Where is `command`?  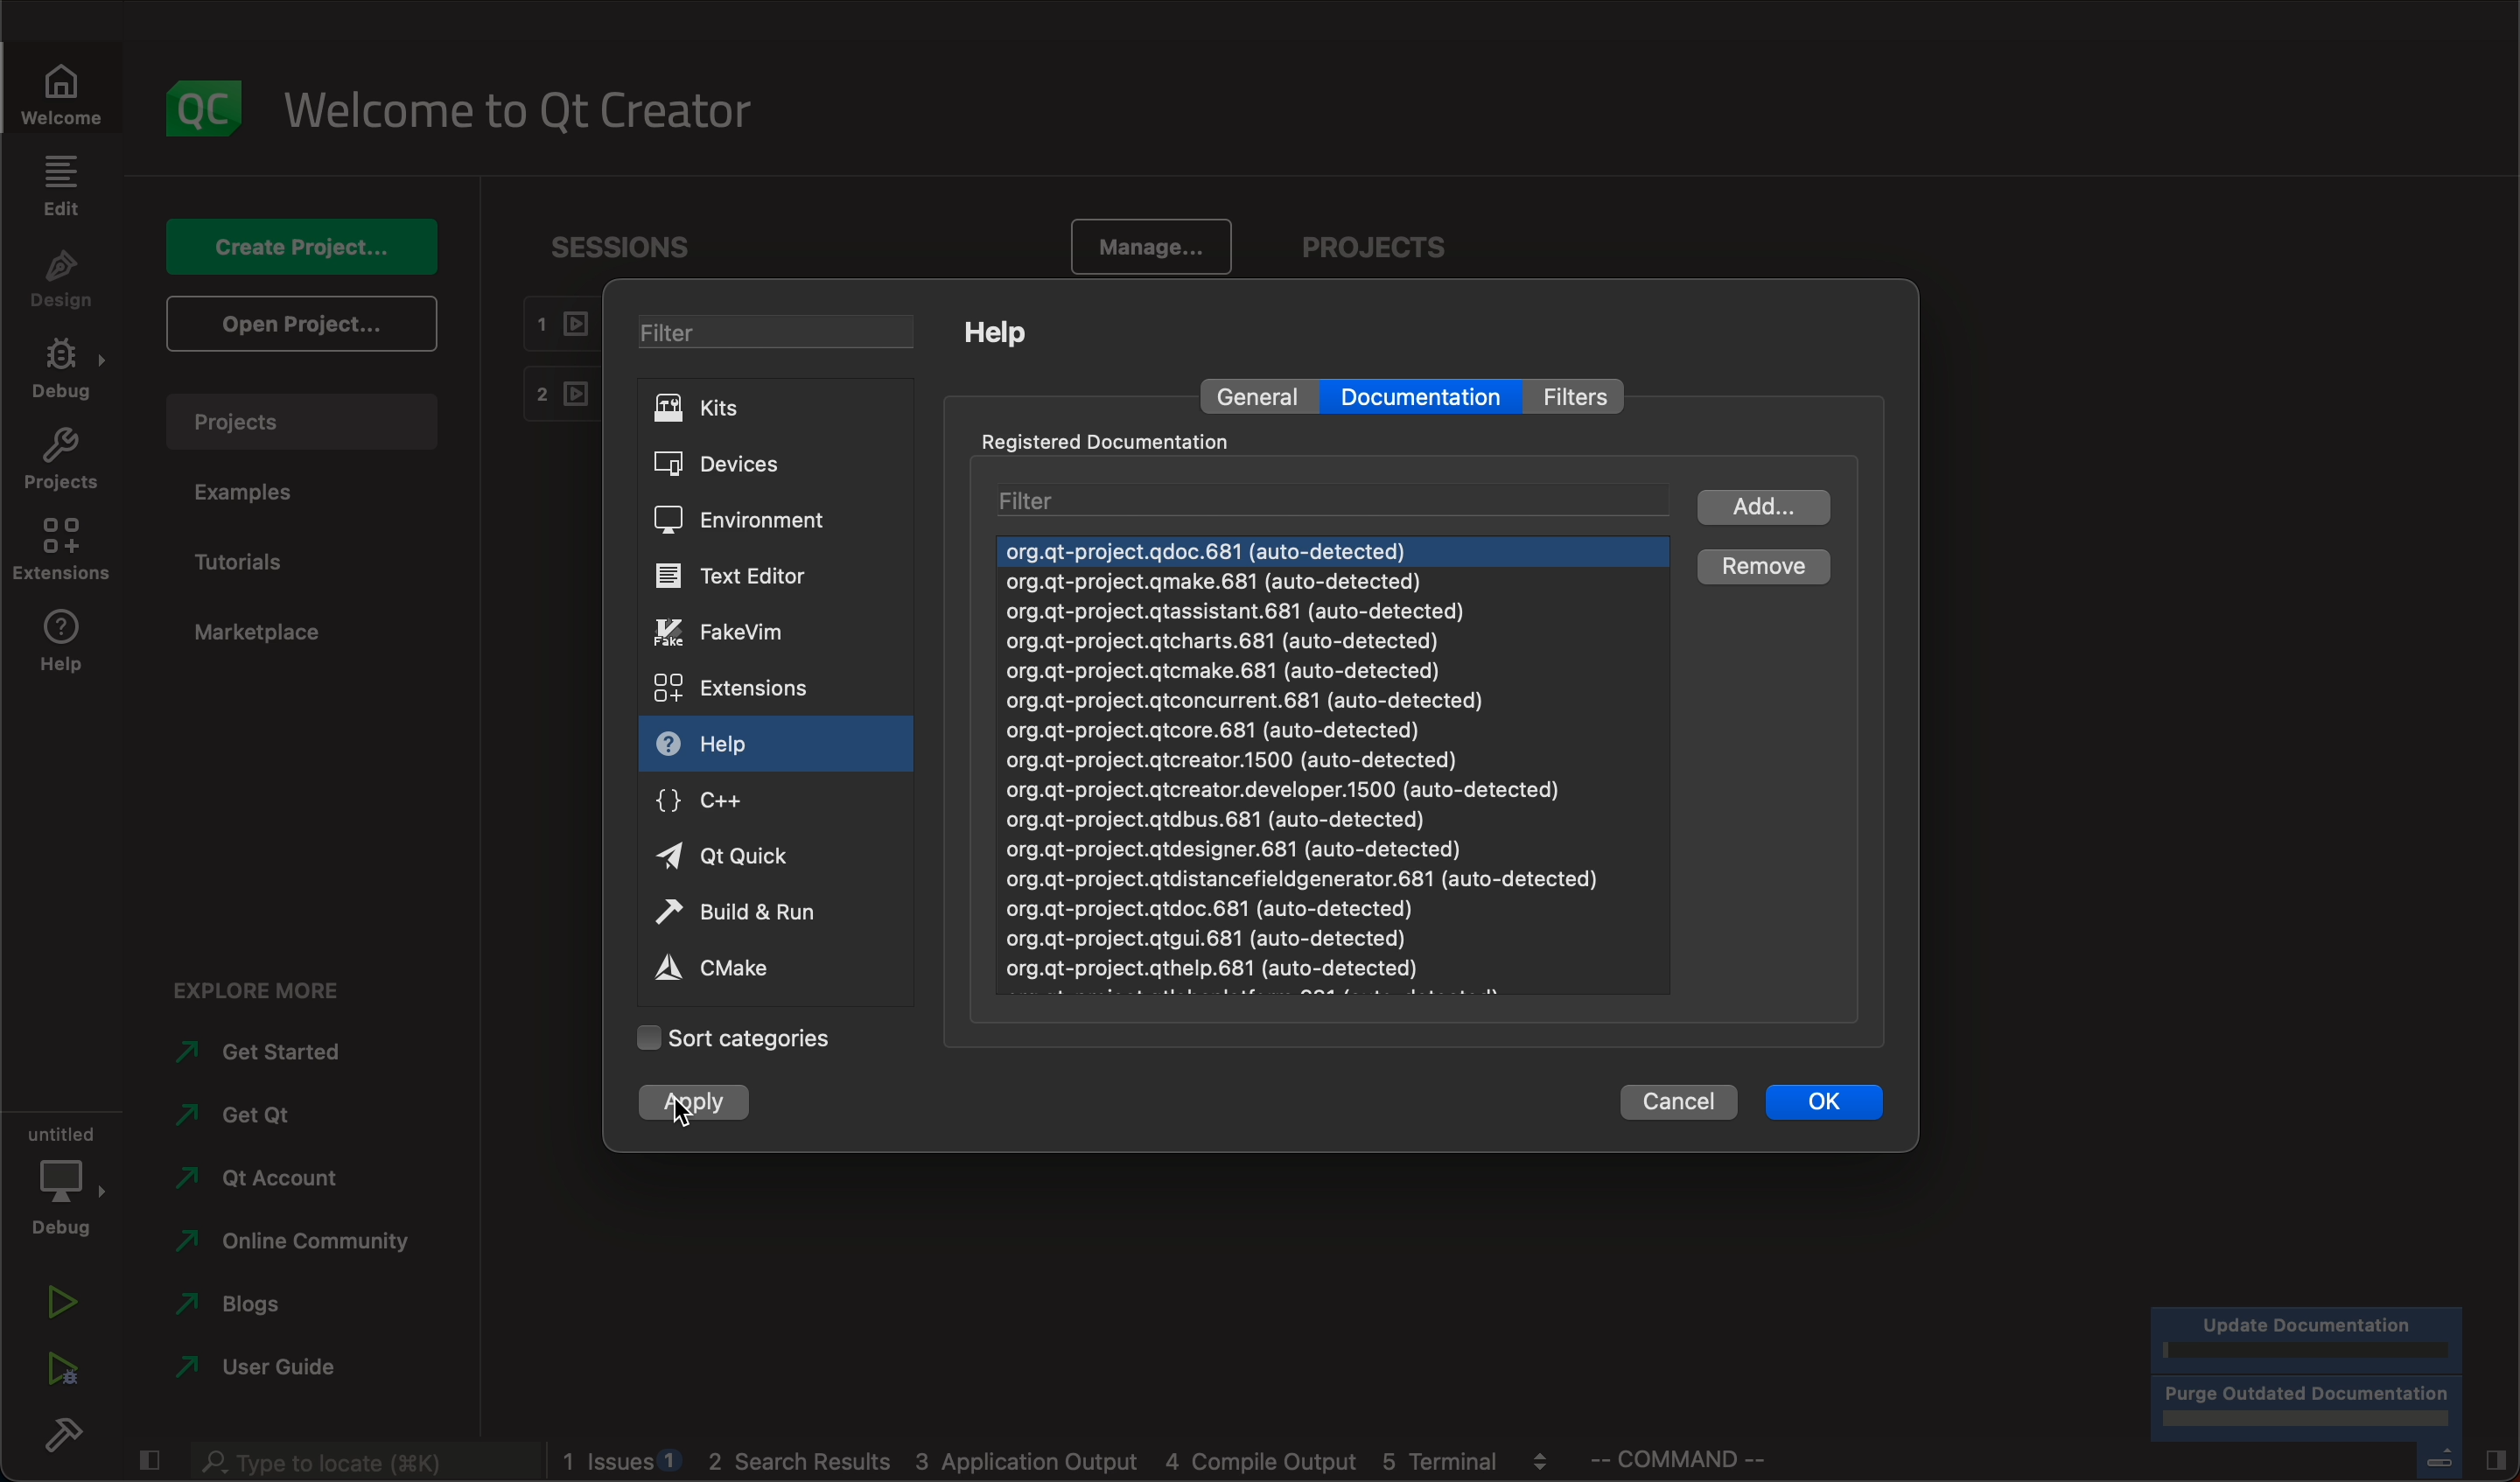 command is located at coordinates (1709, 1460).